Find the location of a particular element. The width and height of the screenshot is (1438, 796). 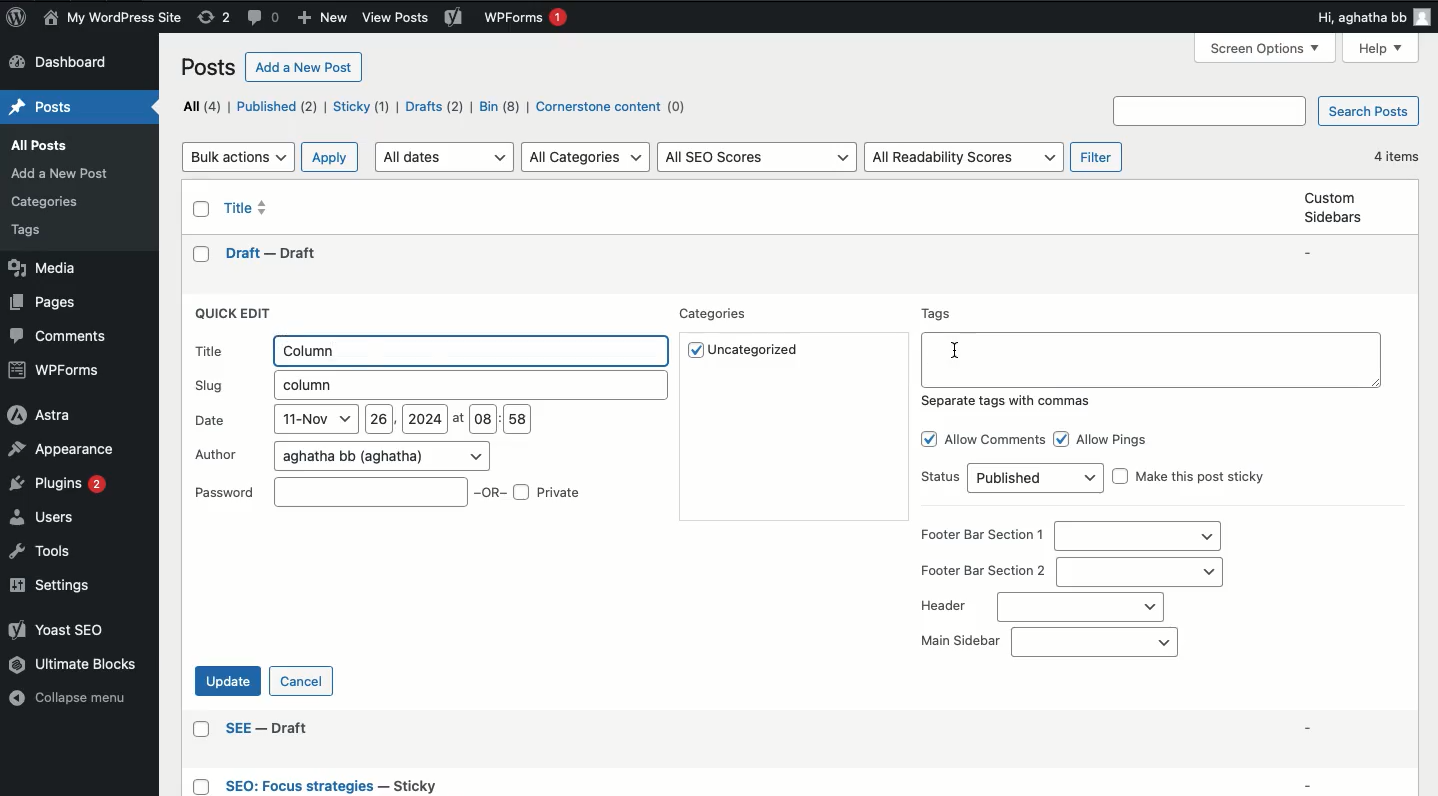

 is located at coordinates (247, 728).